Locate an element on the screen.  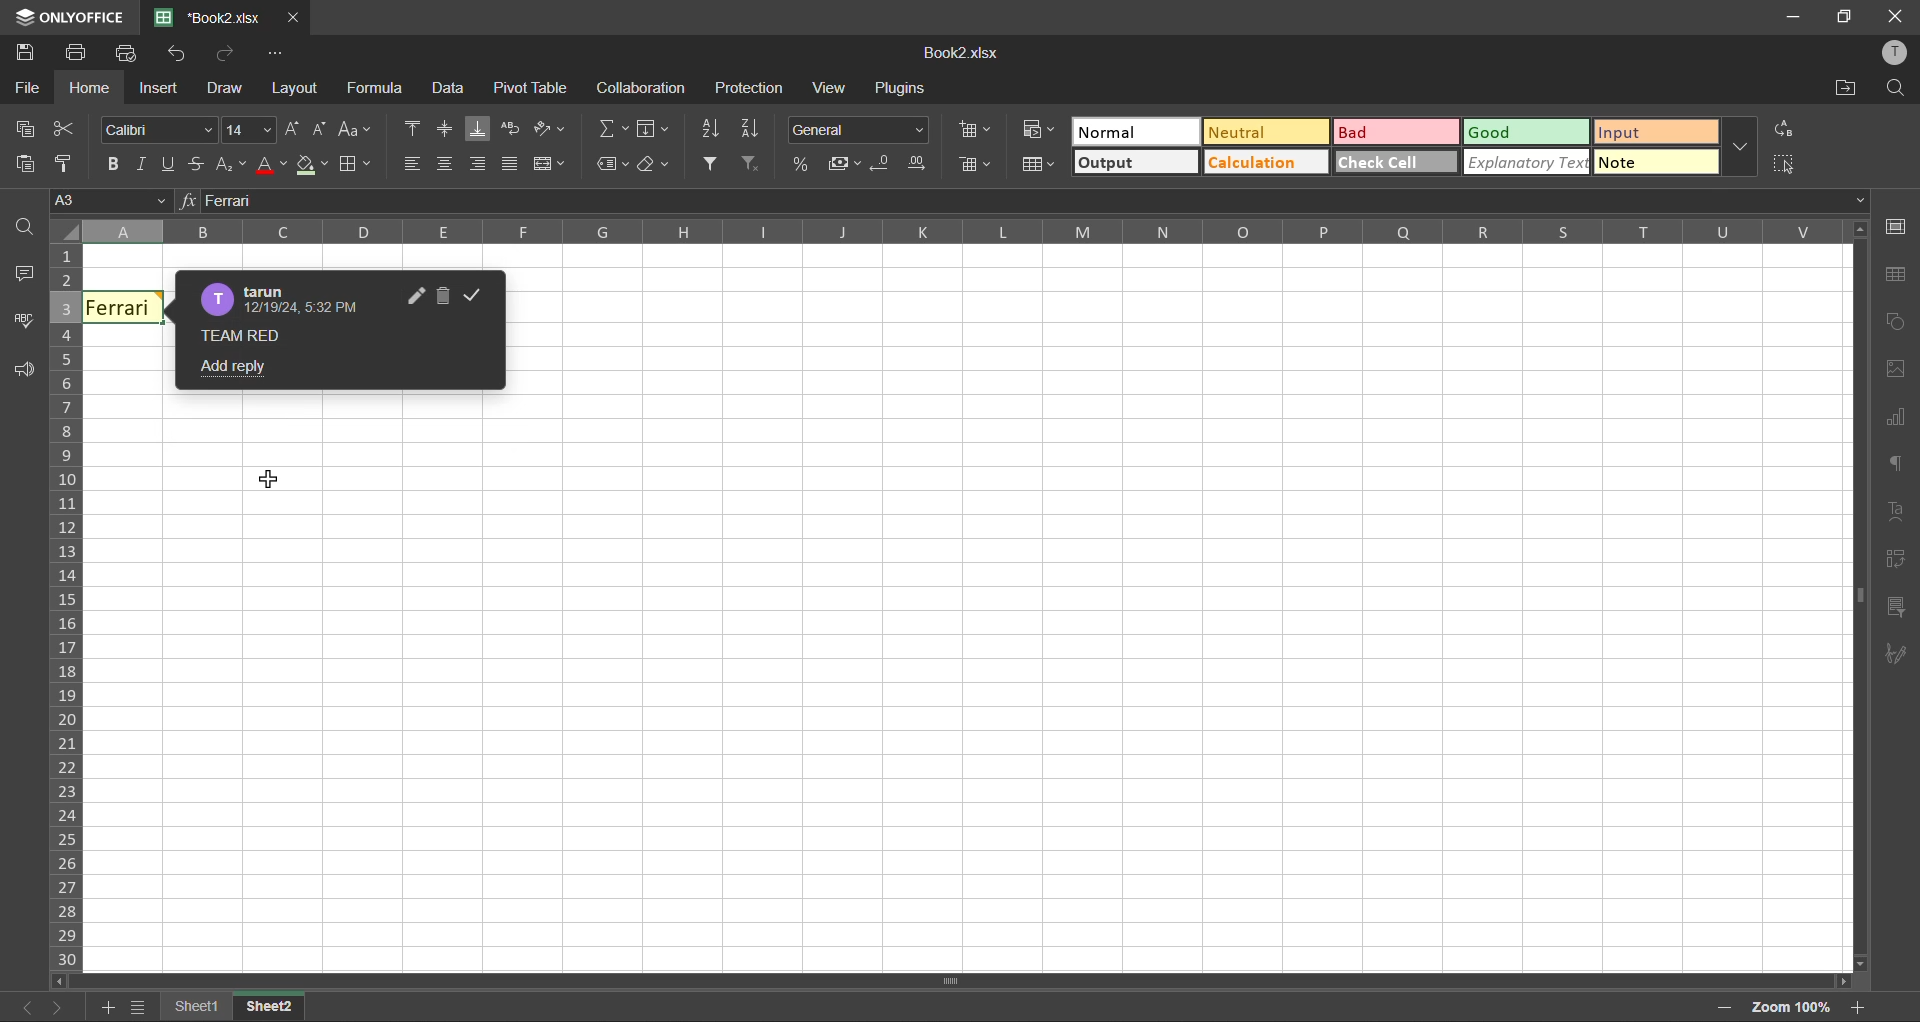
align left is located at coordinates (413, 164).